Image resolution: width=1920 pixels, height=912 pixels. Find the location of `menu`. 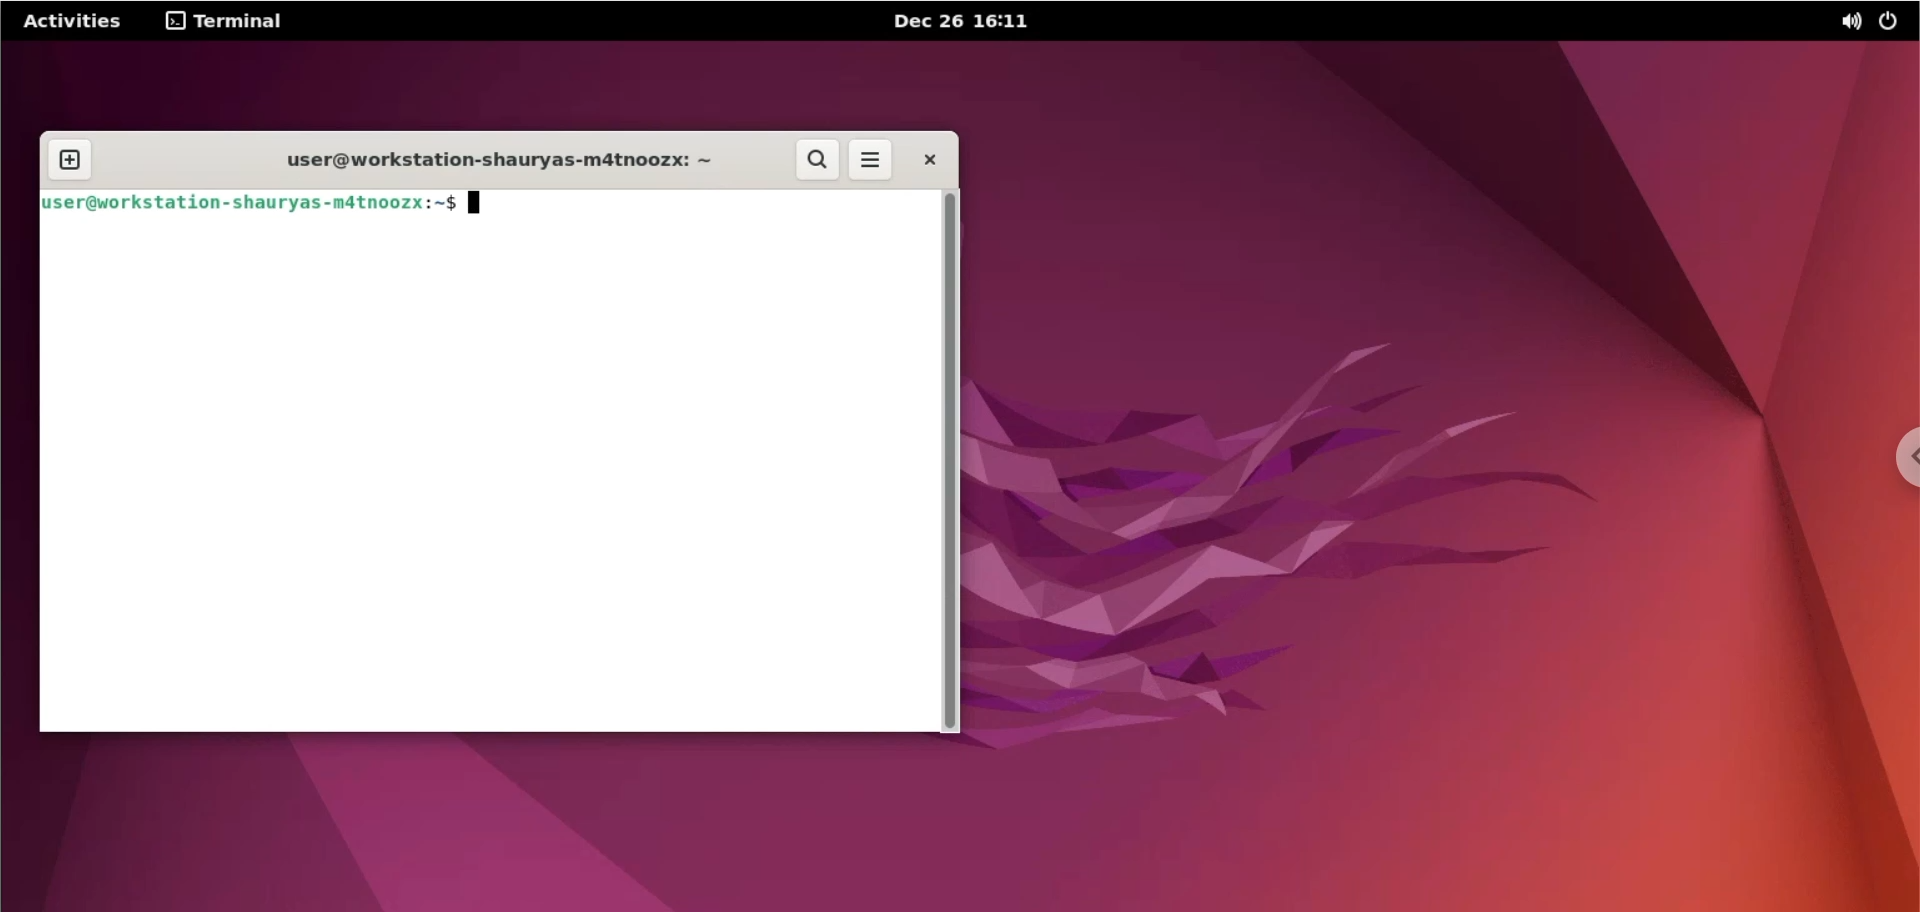

menu is located at coordinates (869, 160).